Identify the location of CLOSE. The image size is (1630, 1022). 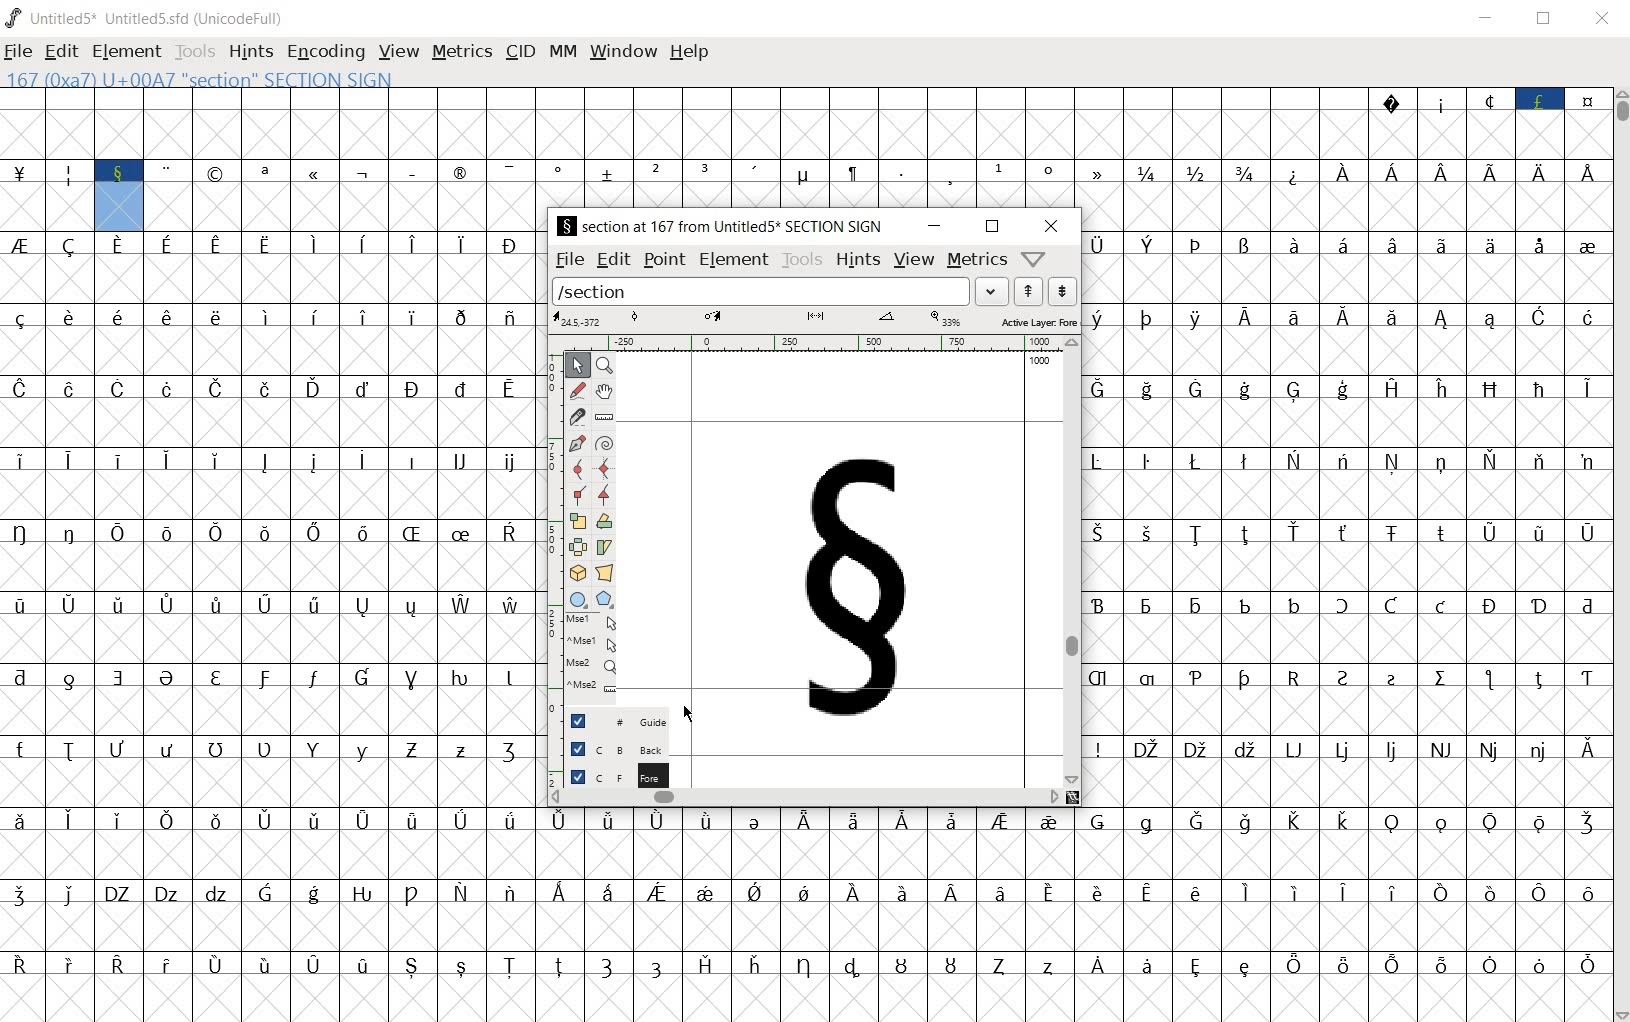
(1602, 21).